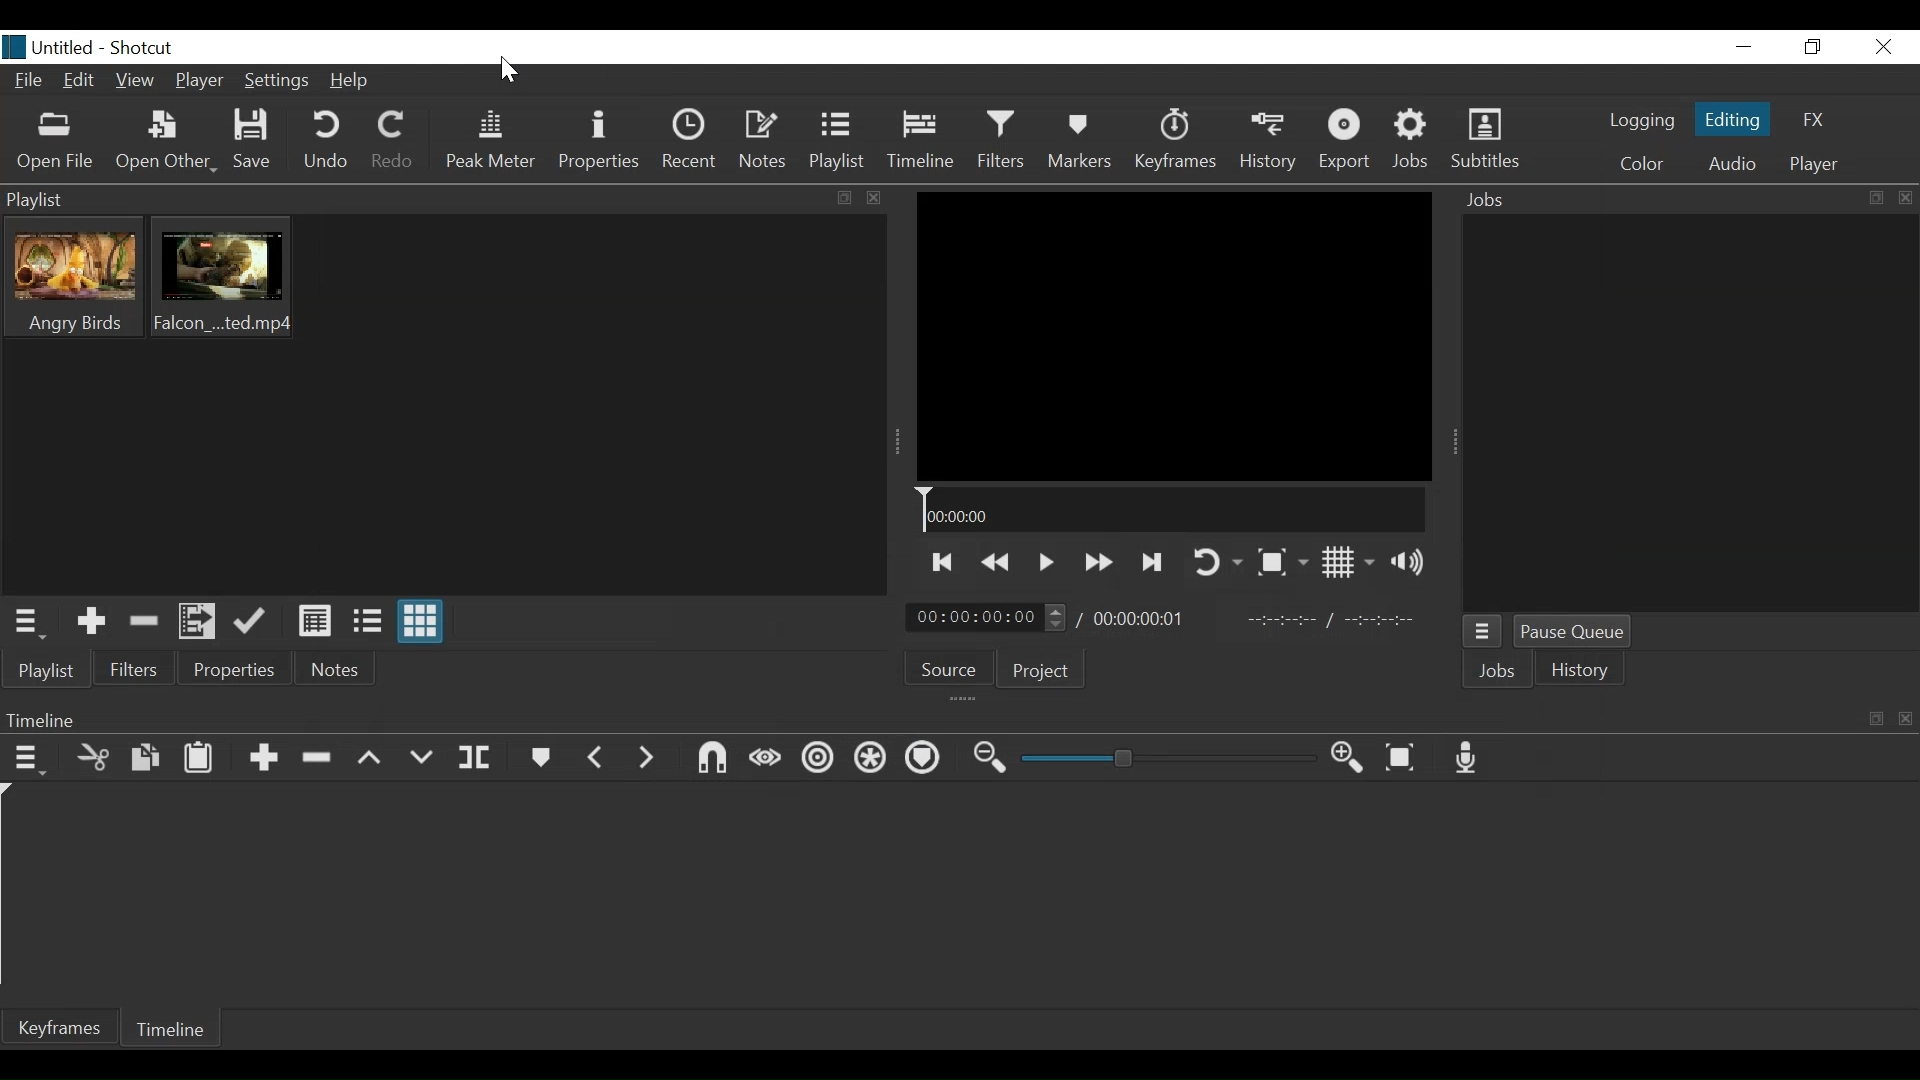 Image resolution: width=1920 pixels, height=1080 pixels. What do you see at coordinates (1000, 563) in the screenshot?
I see `Play backwards quickly` at bounding box center [1000, 563].